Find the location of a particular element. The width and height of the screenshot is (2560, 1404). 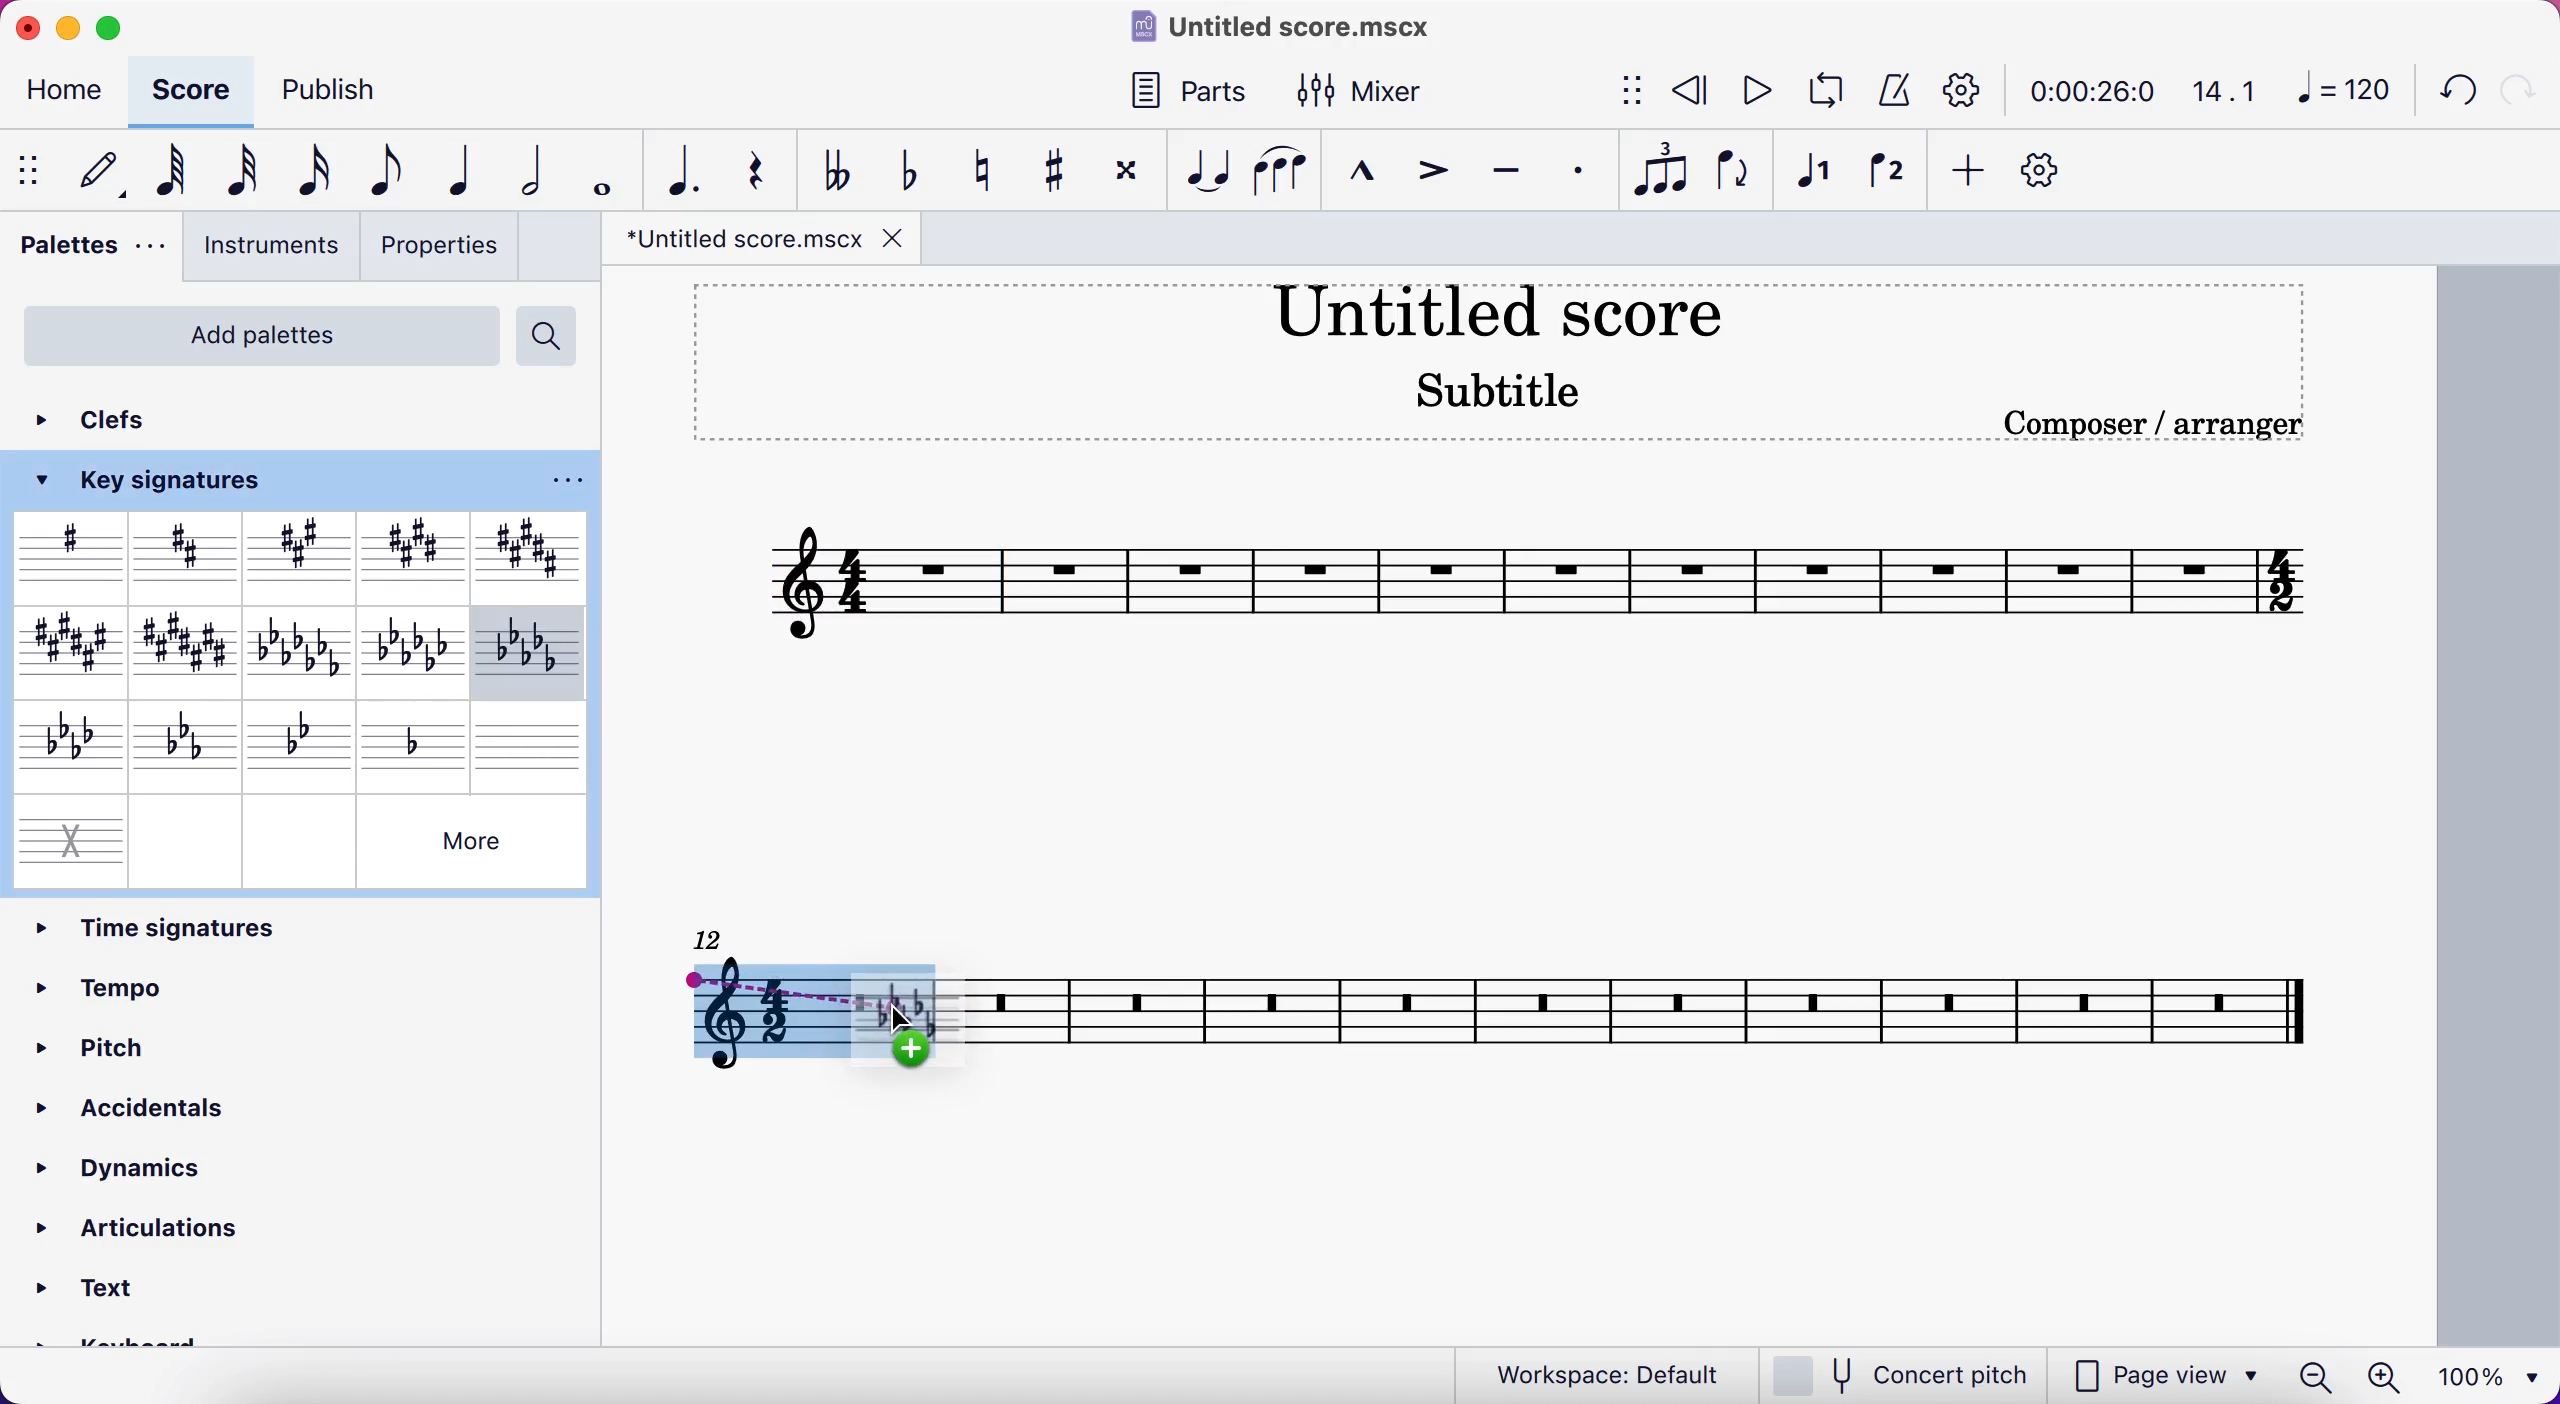

blank is located at coordinates (533, 741).